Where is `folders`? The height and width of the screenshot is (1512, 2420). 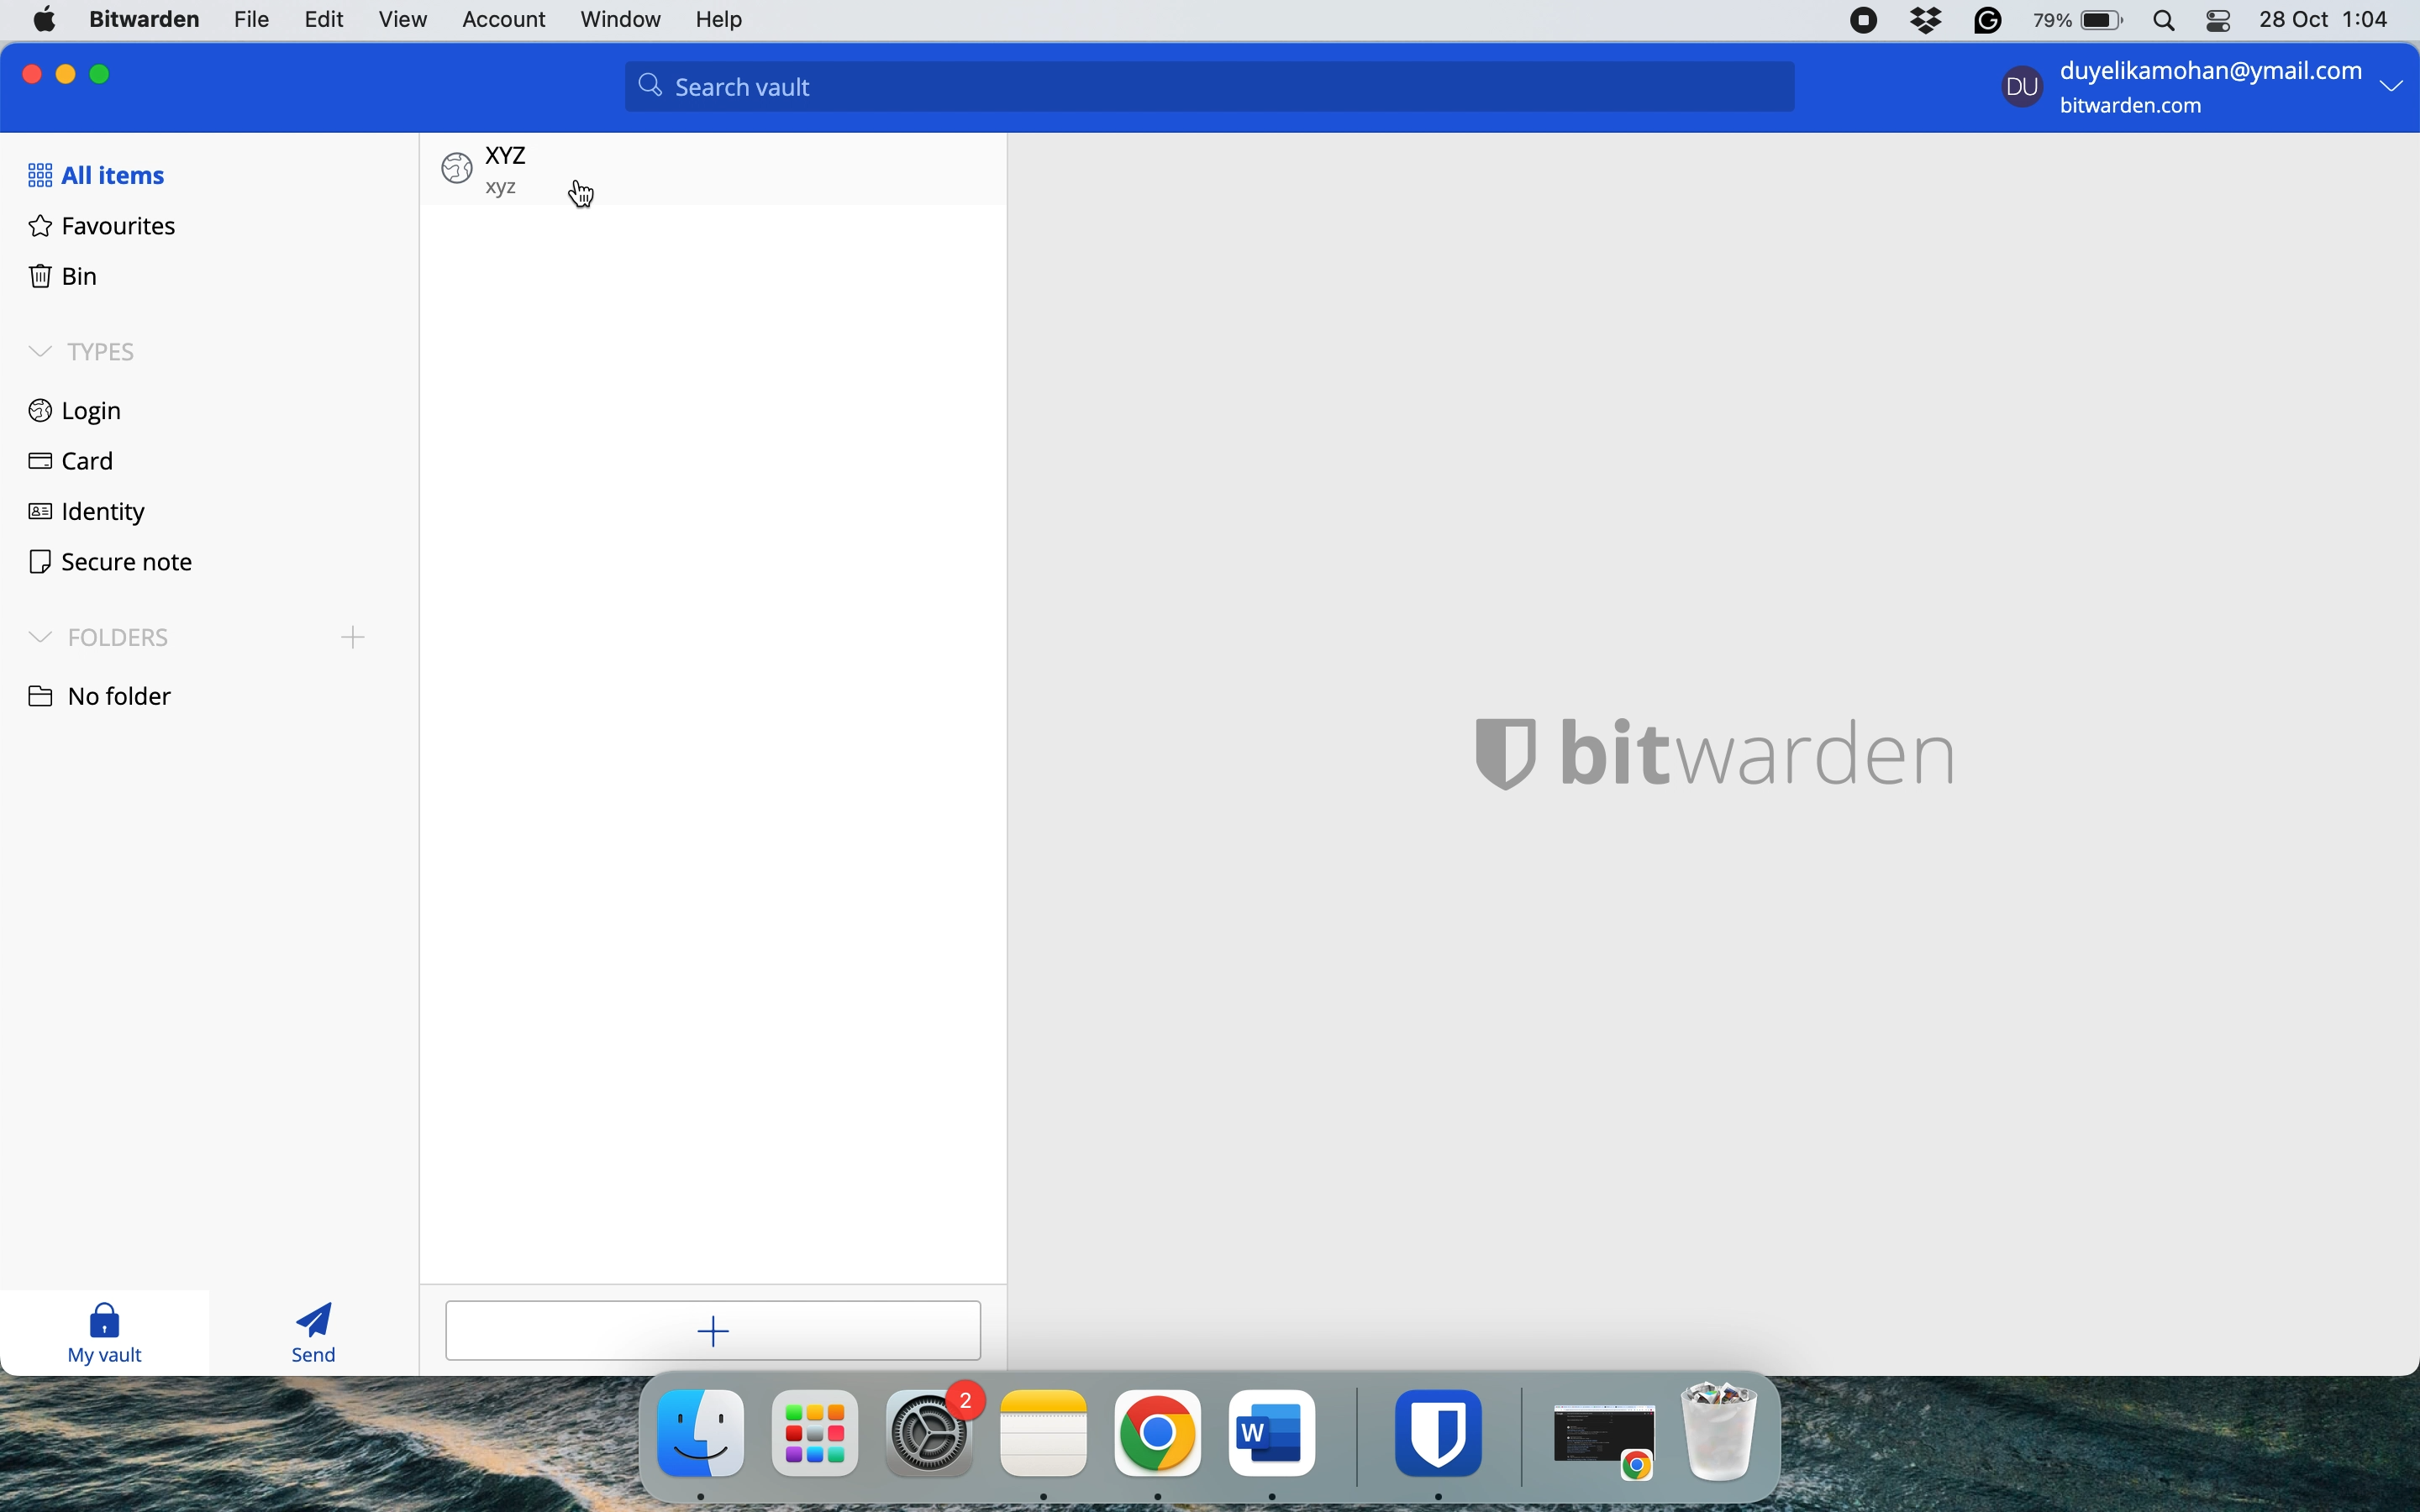 folders is located at coordinates (202, 634).